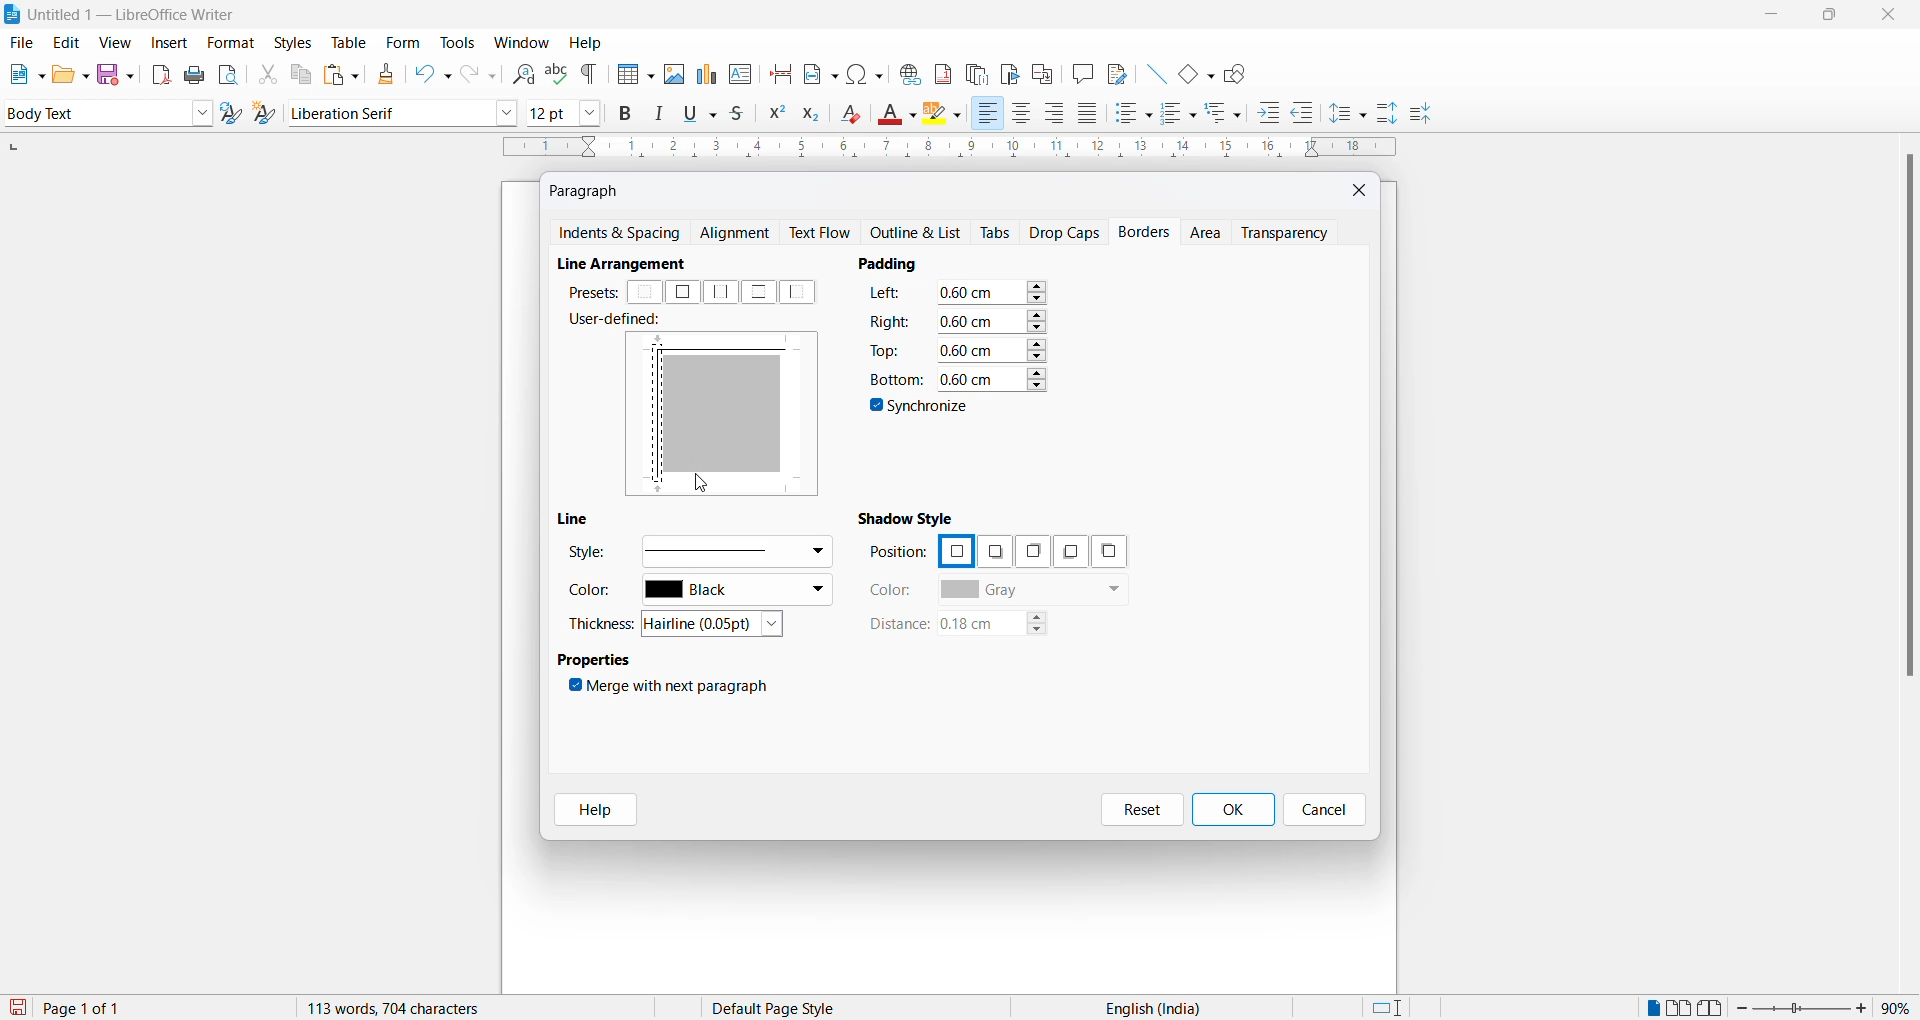  What do you see at coordinates (673, 689) in the screenshot?
I see `merge next paragraph` at bounding box center [673, 689].